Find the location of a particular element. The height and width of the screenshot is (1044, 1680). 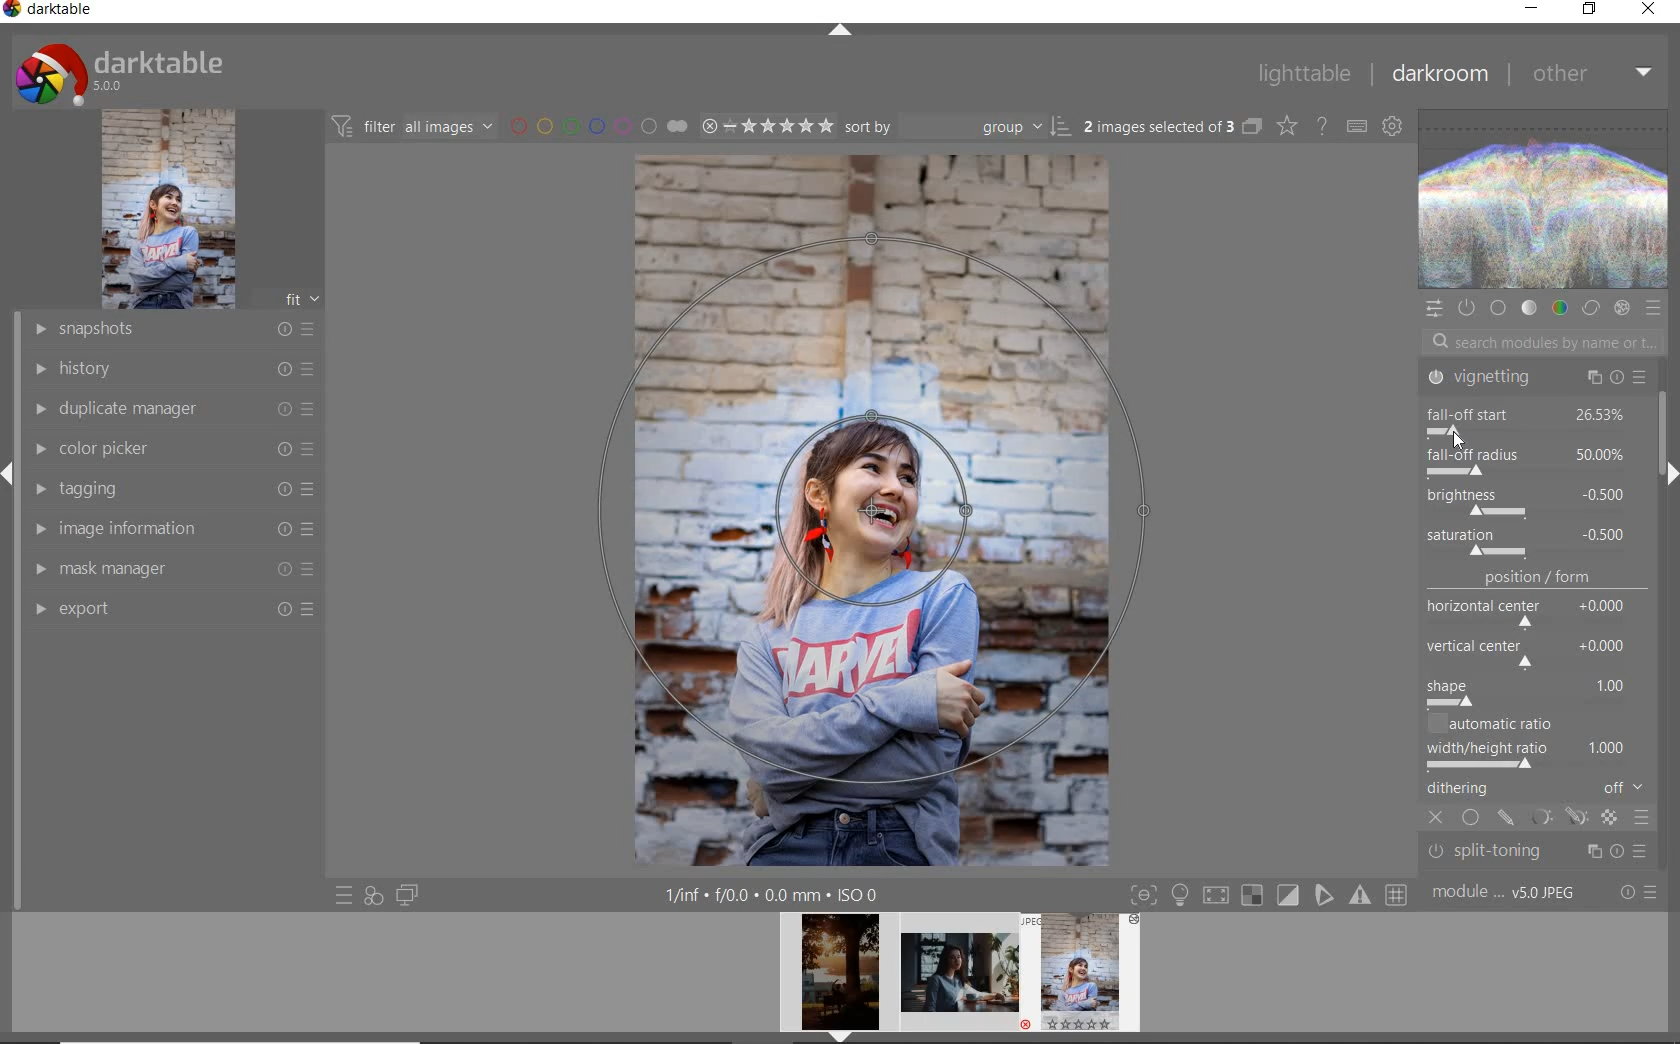

base  is located at coordinates (1500, 309).